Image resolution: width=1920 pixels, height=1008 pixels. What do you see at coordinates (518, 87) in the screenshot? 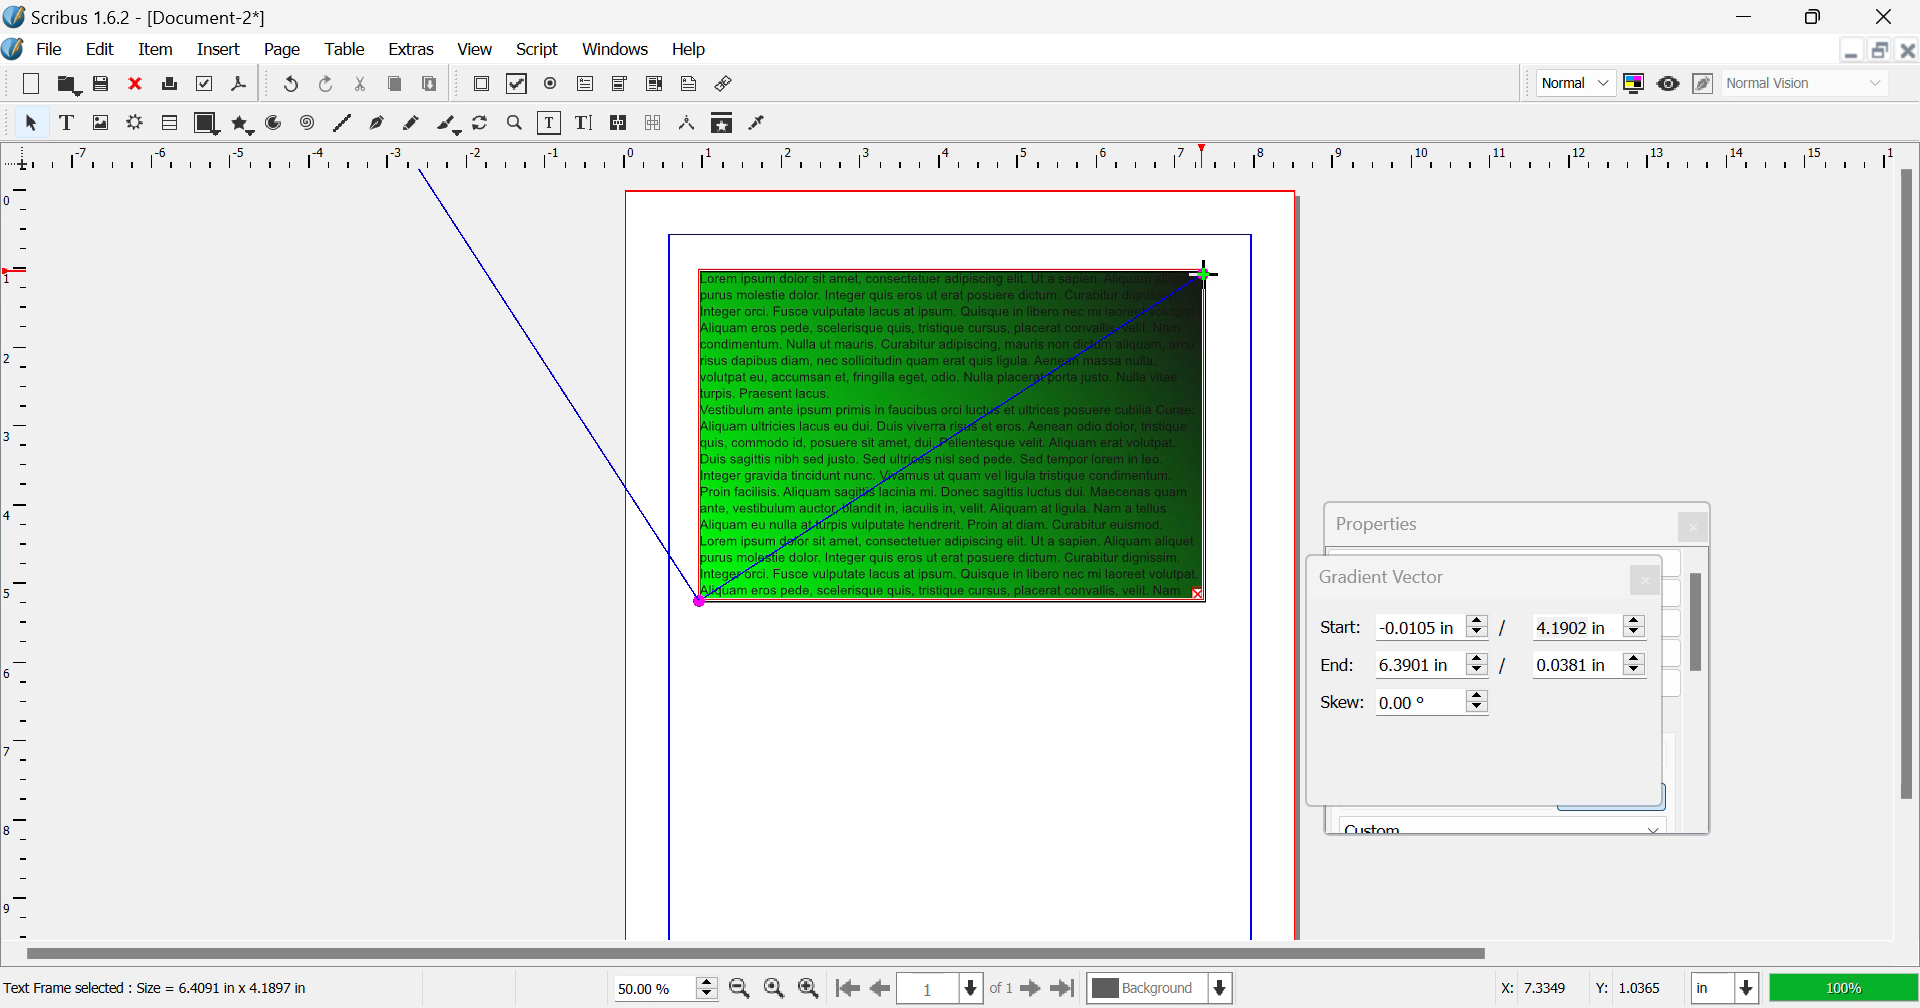
I see `Pdf Checkbox` at bounding box center [518, 87].